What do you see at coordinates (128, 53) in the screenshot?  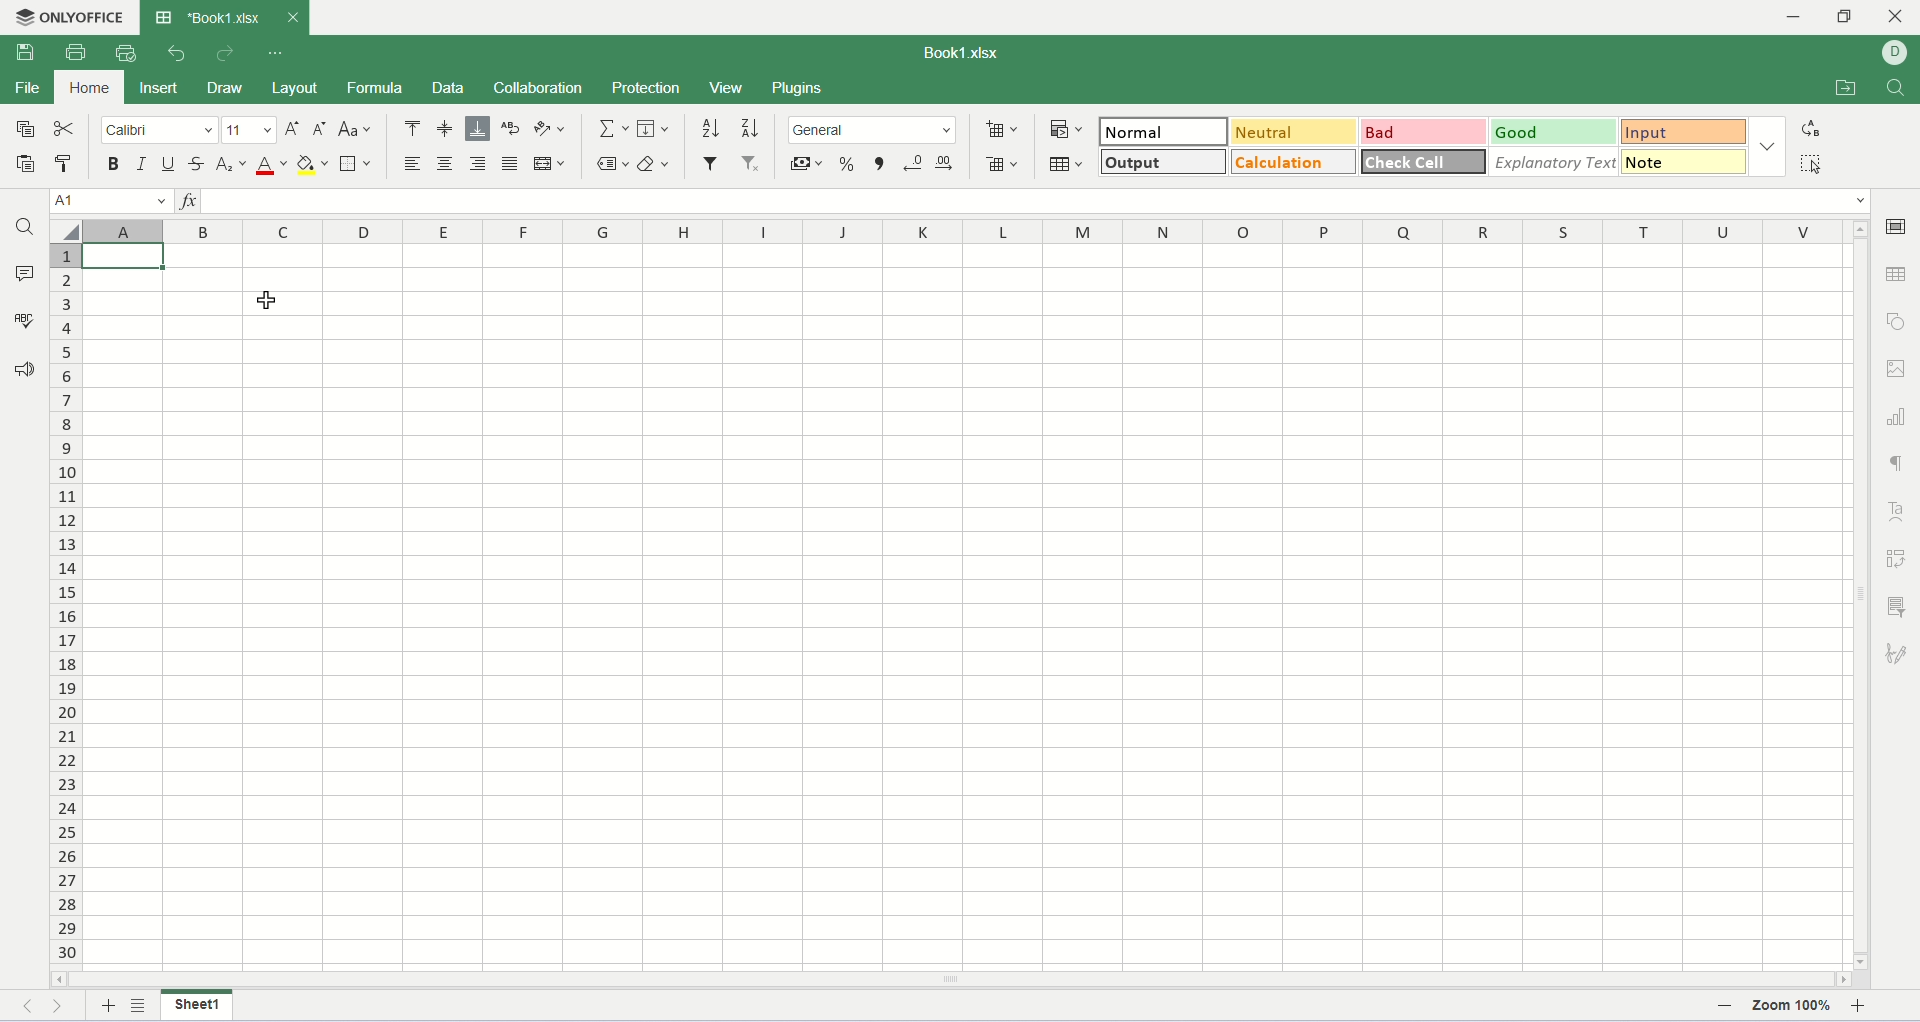 I see `quick print` at bounding box center [128, 53].